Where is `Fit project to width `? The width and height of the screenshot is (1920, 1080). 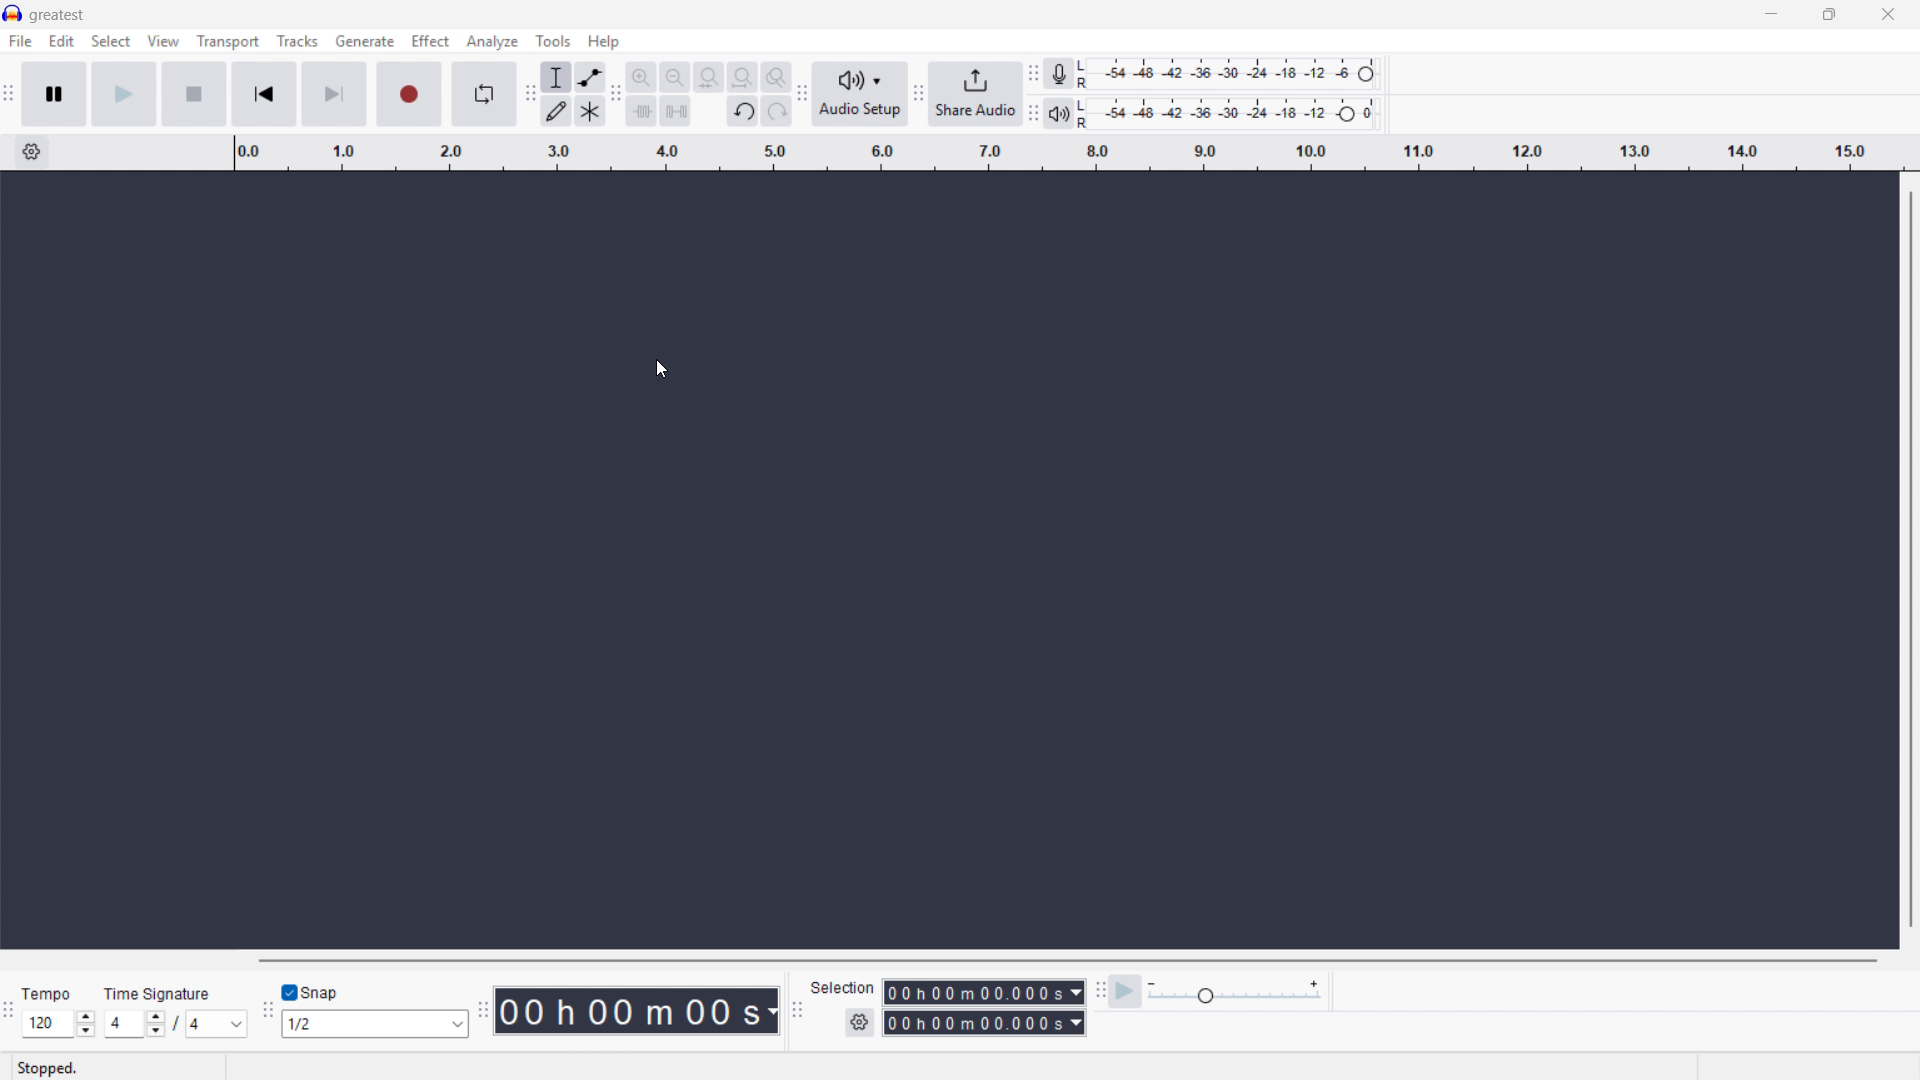 Fit project to width  is located at coordinates (744, 77).